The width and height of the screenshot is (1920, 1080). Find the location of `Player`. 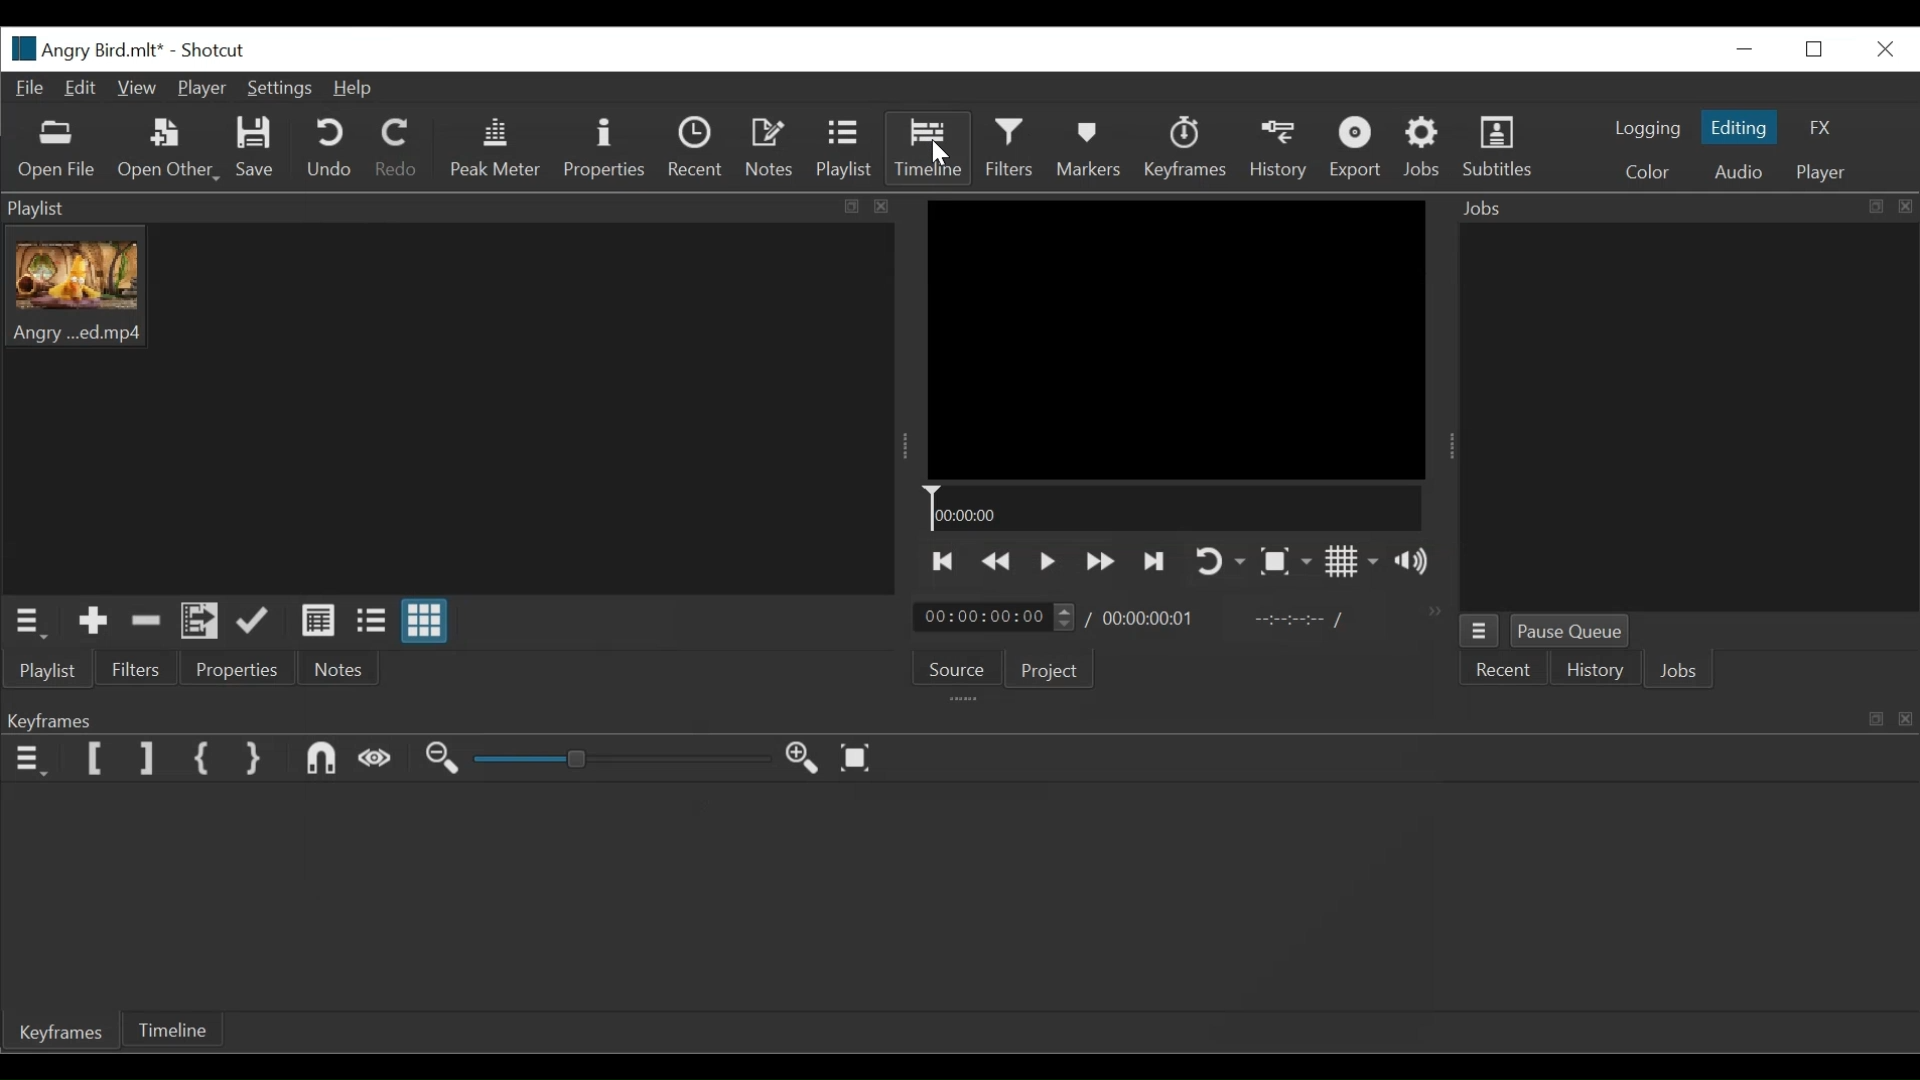

Player is located at coordinates (1822, 174).